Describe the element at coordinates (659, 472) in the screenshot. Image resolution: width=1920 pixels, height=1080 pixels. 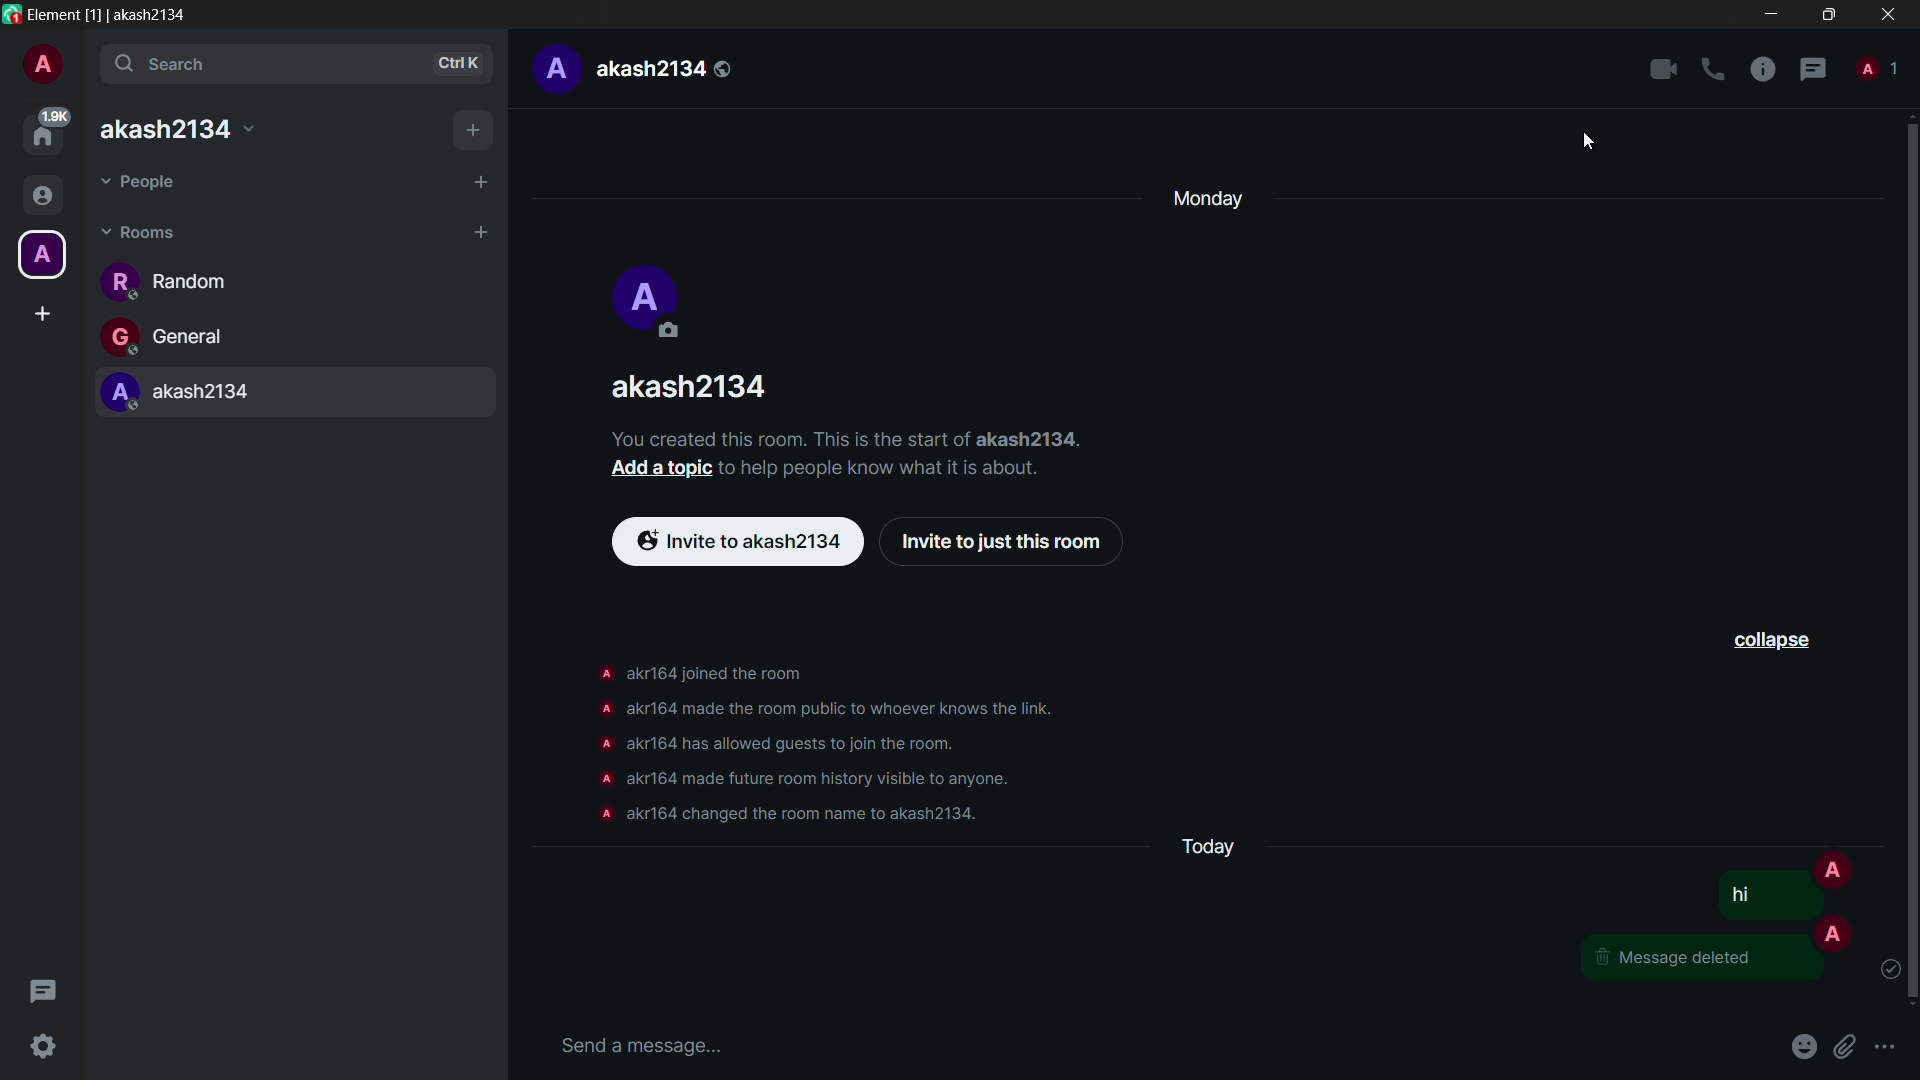
I see `add a topic` at that location.